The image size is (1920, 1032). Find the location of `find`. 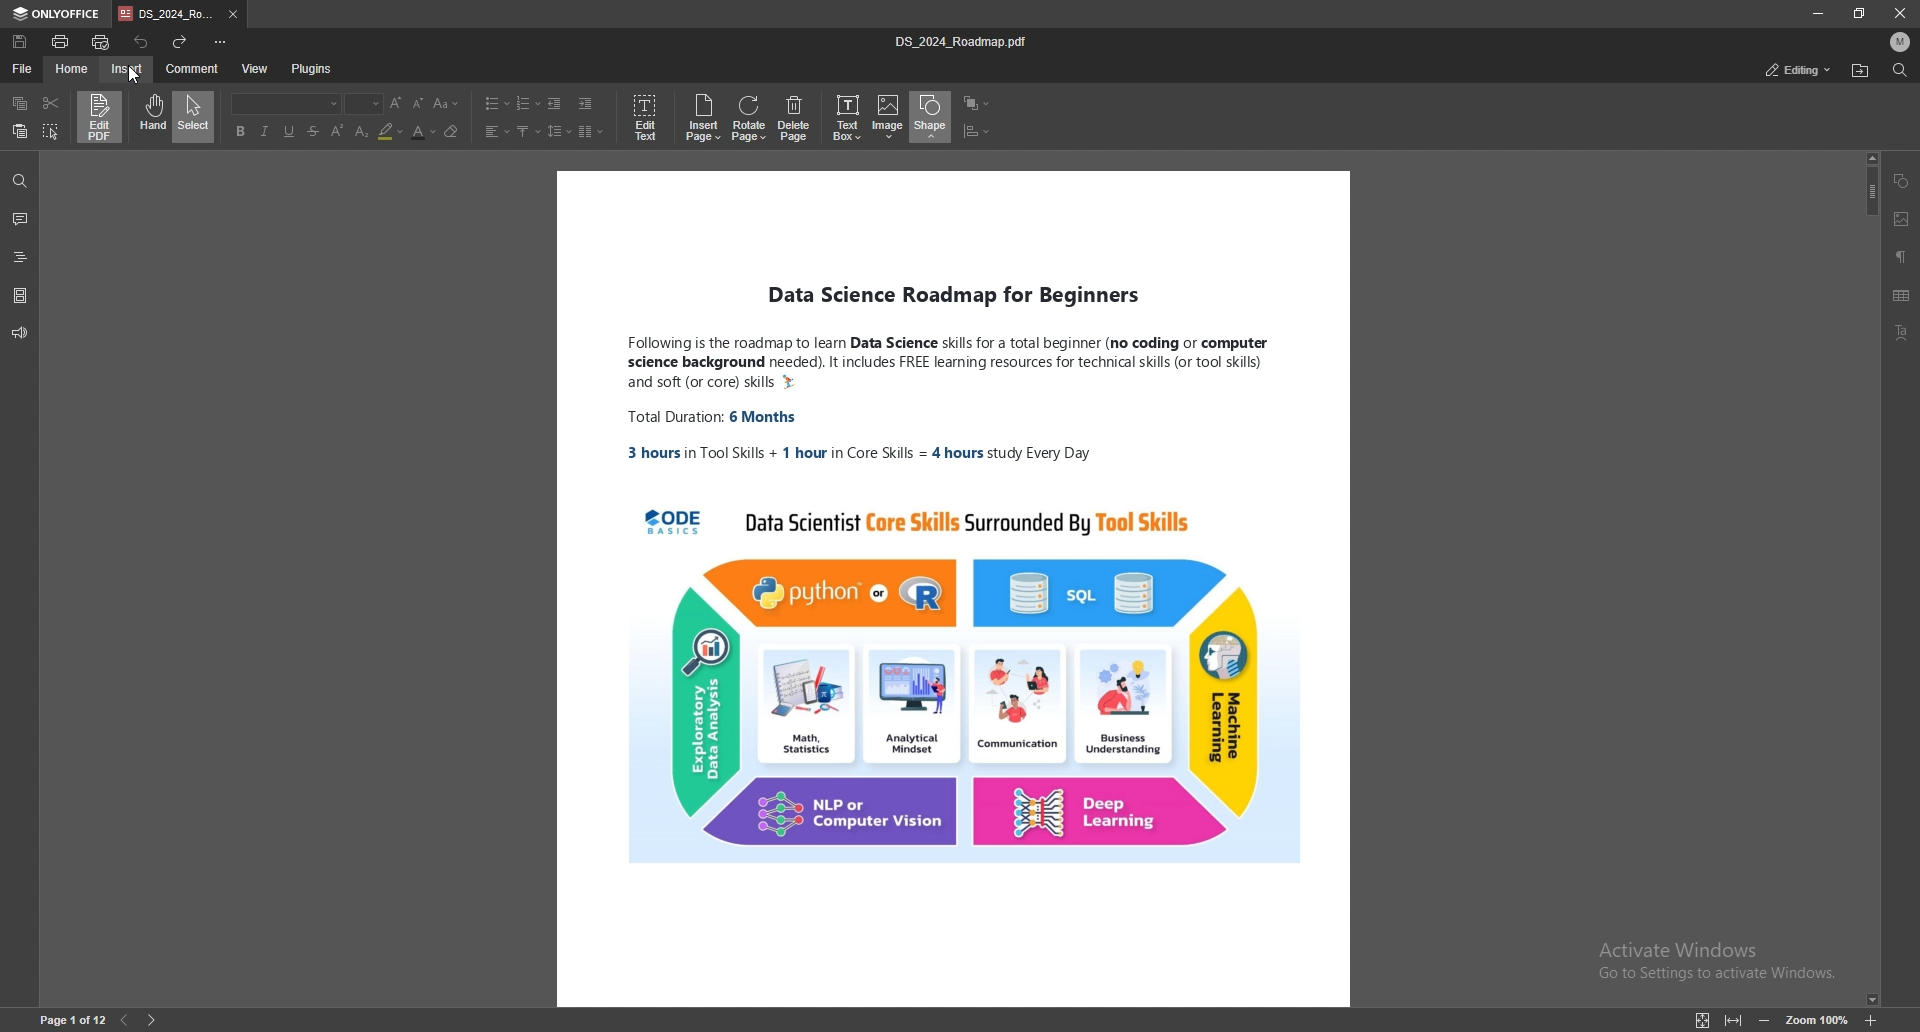

find is located at coordinates (1898, 70).